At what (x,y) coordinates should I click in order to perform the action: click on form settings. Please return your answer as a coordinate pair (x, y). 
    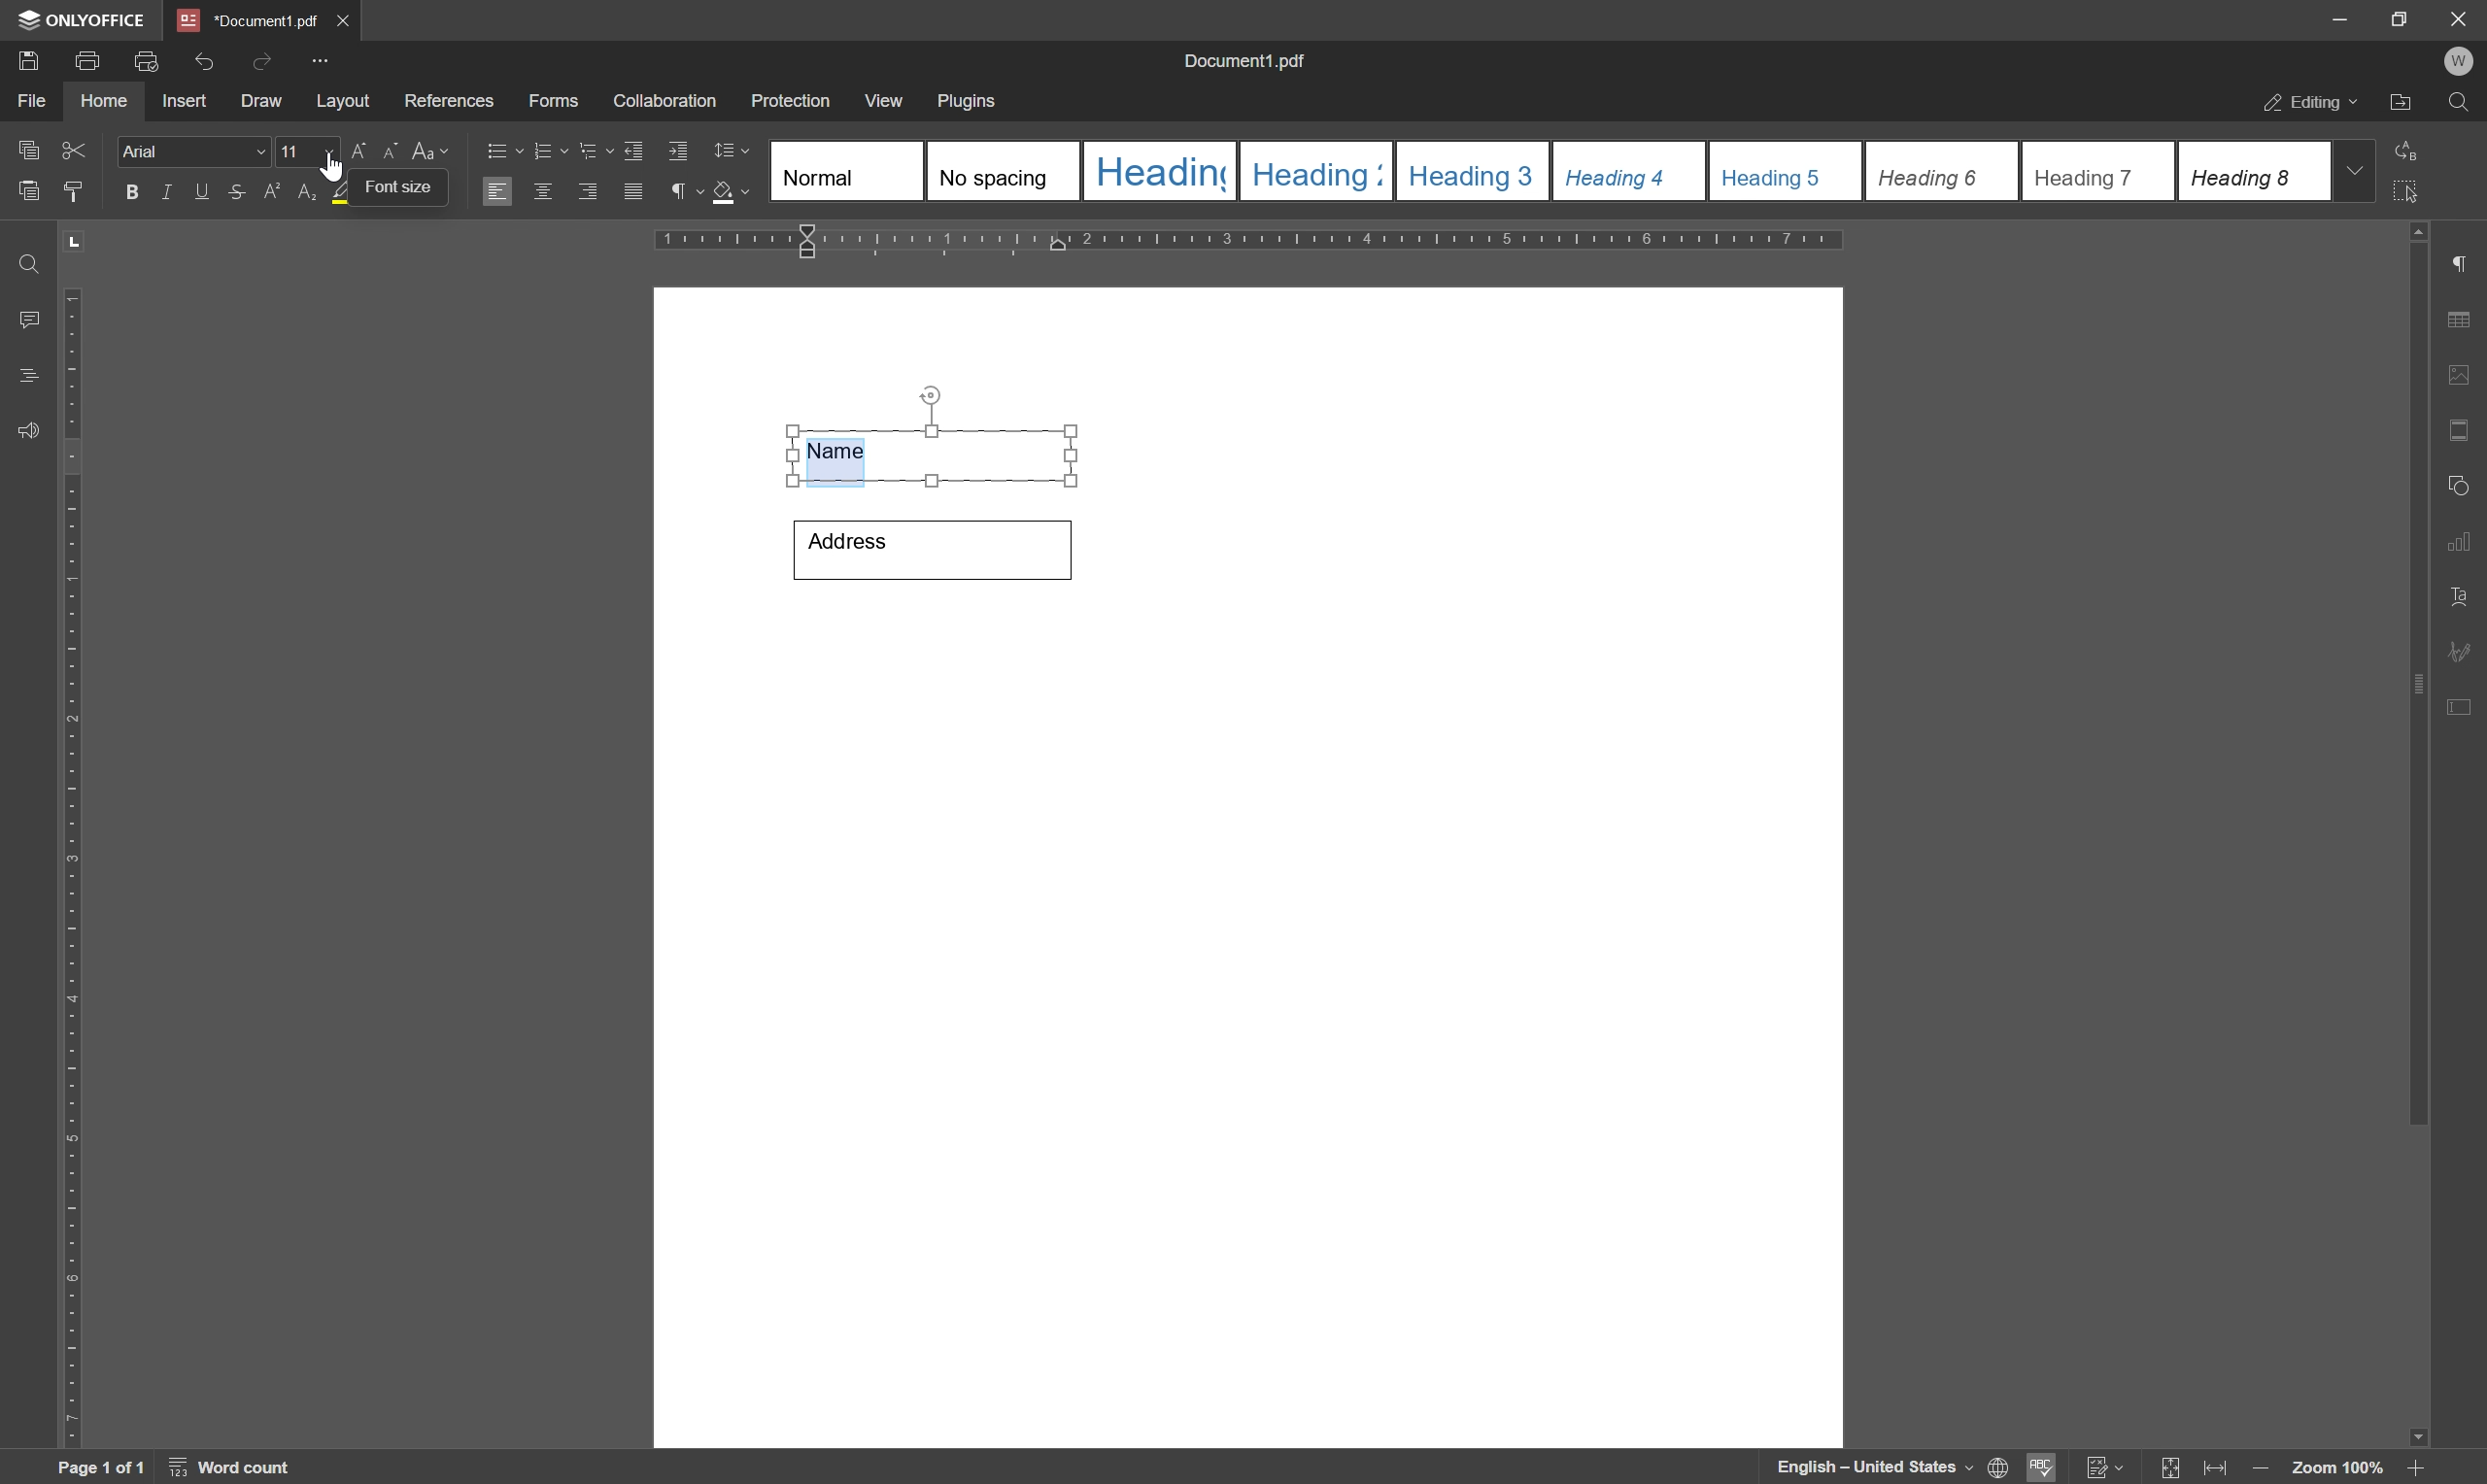
    Looking at the image, I should click on (2462, 703).